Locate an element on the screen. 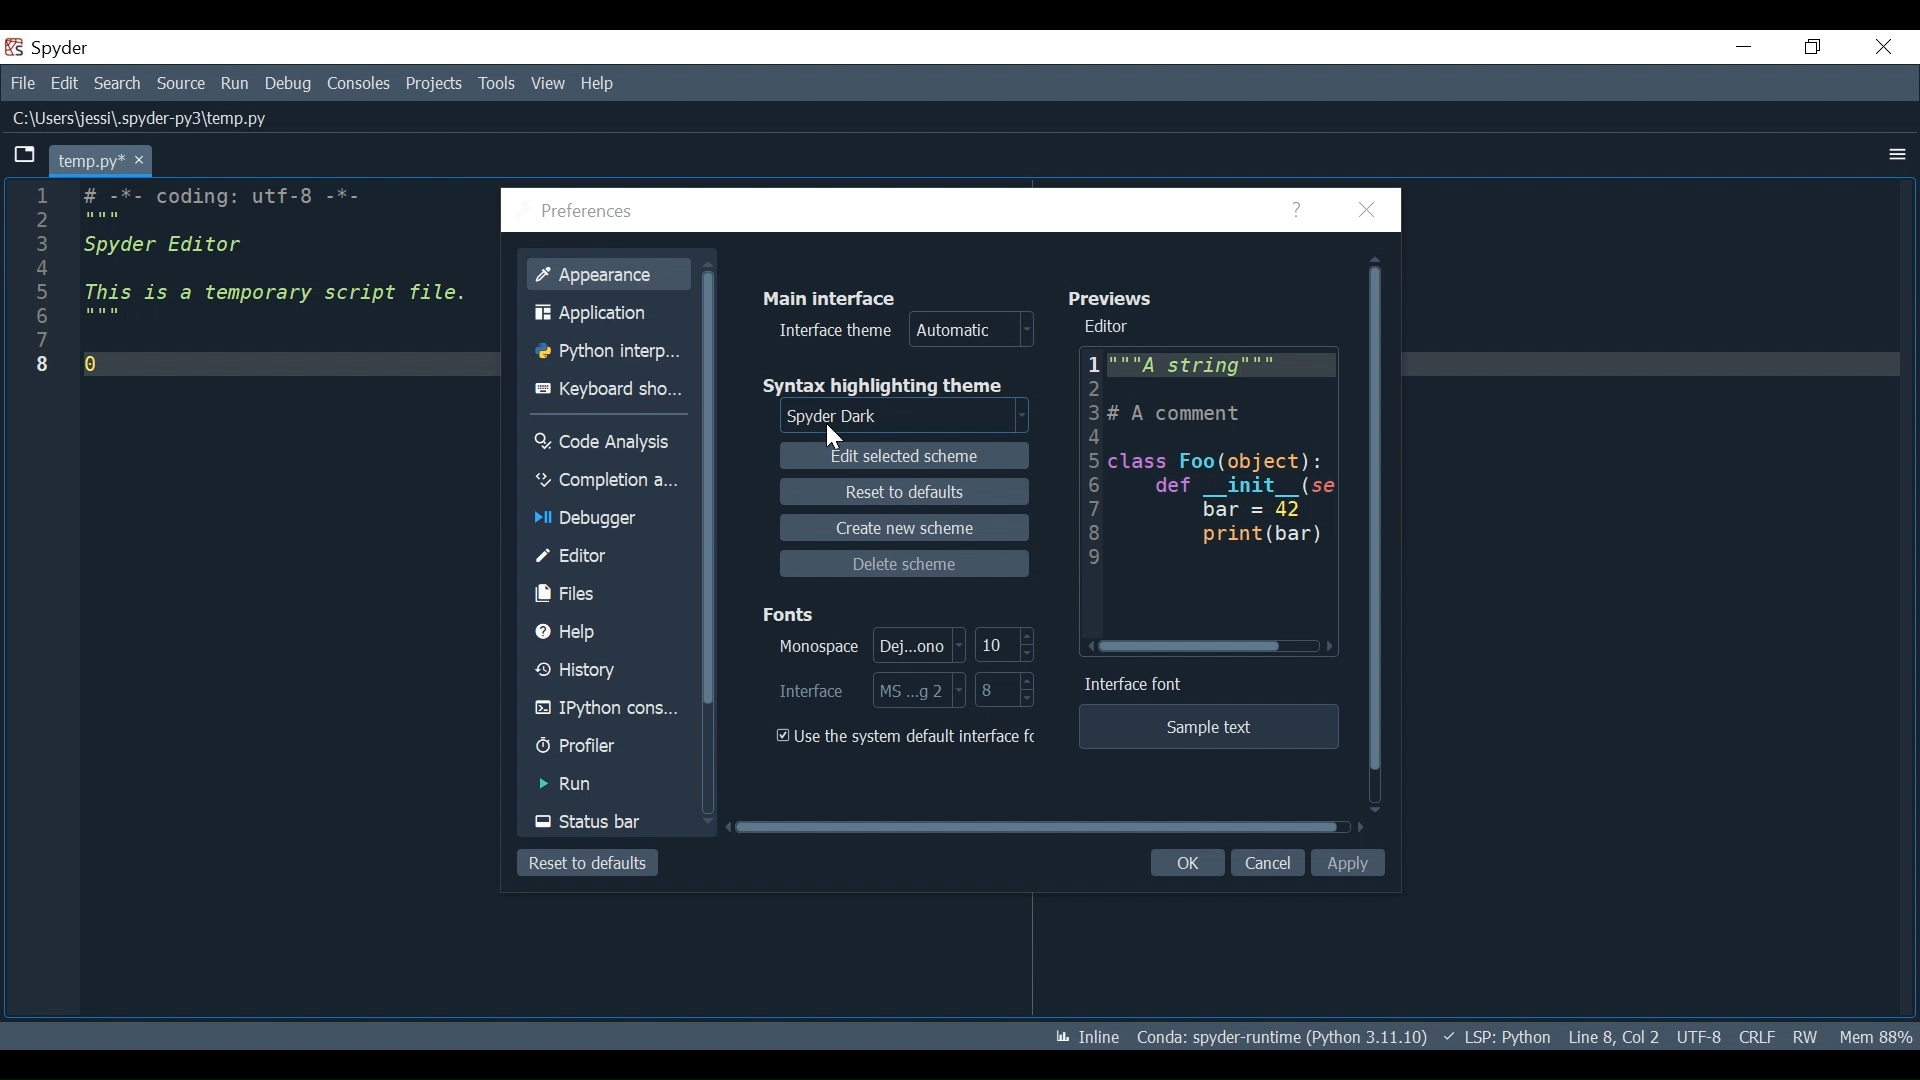 The image size is (1920, 1080). Select Syntax Highlighting theme  is located at coordinates (905, 418).